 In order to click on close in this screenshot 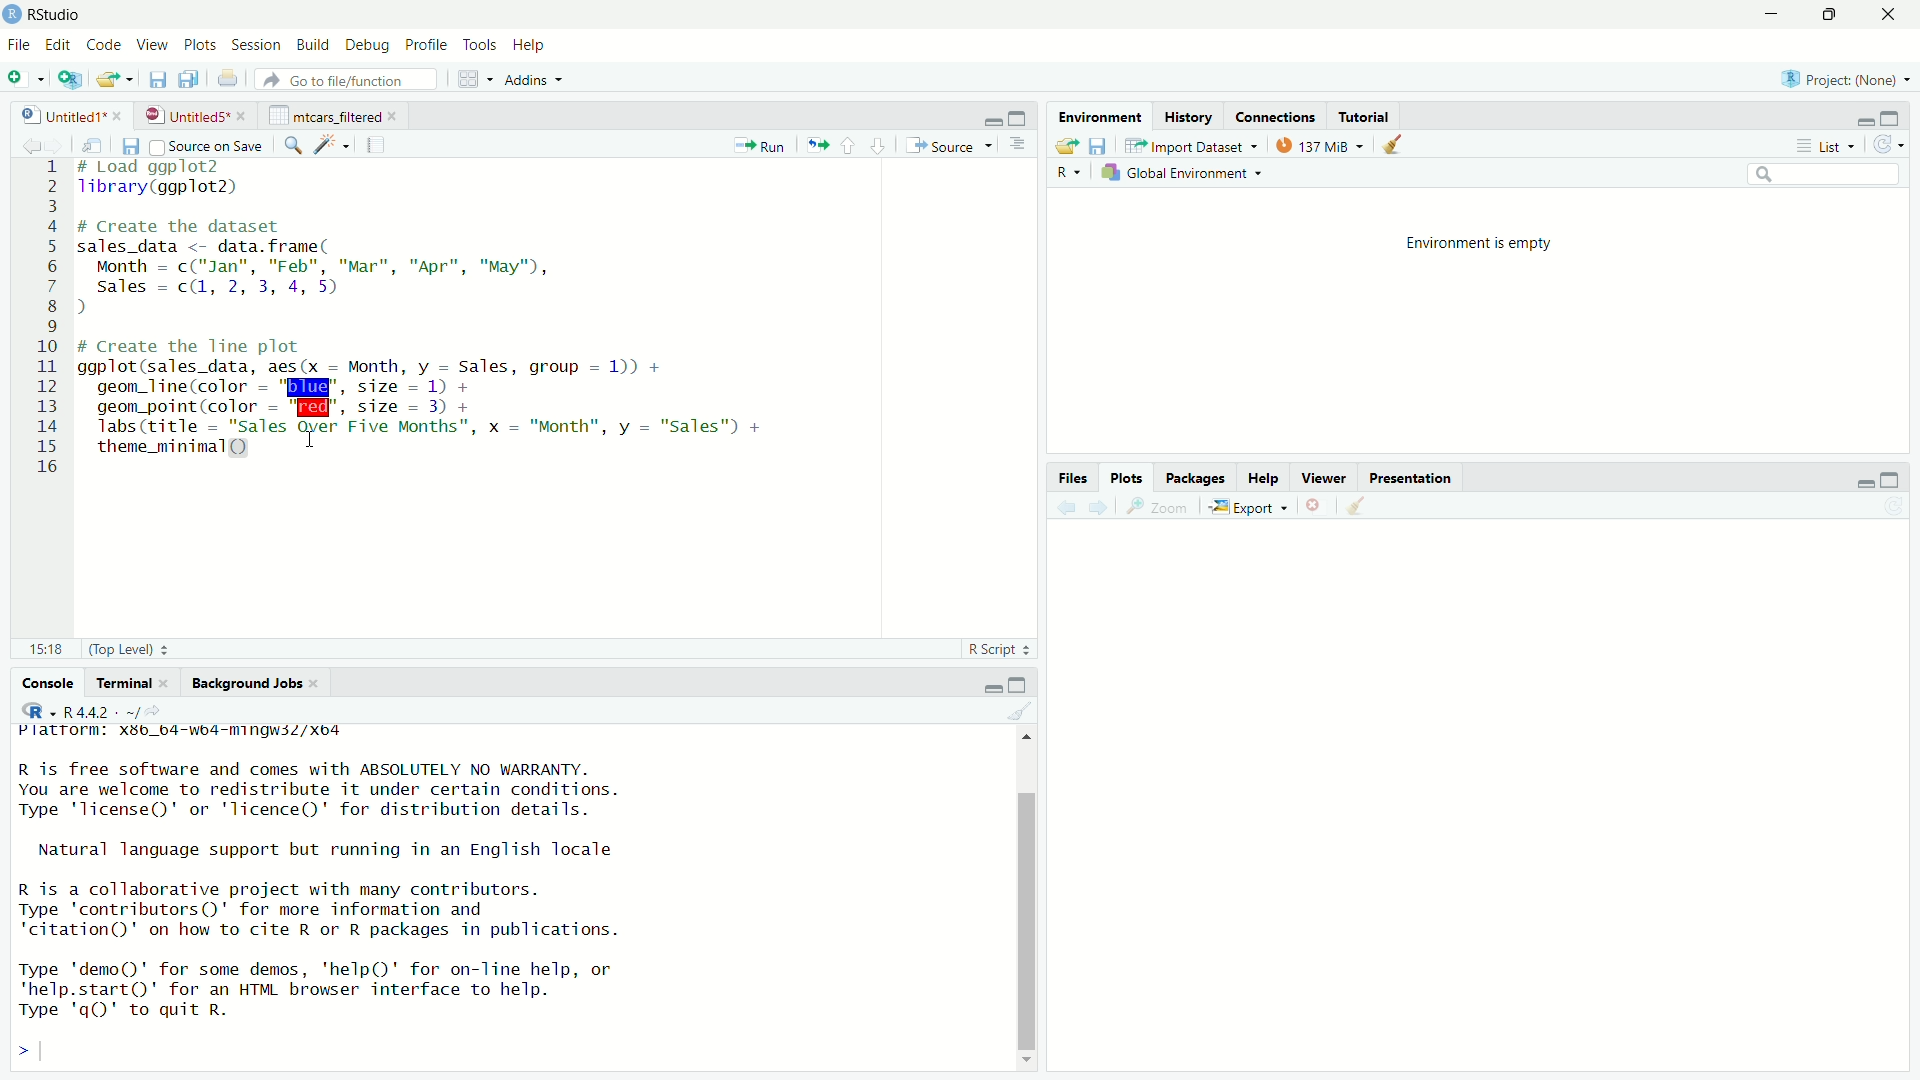, I will do `click(244, 116)`.